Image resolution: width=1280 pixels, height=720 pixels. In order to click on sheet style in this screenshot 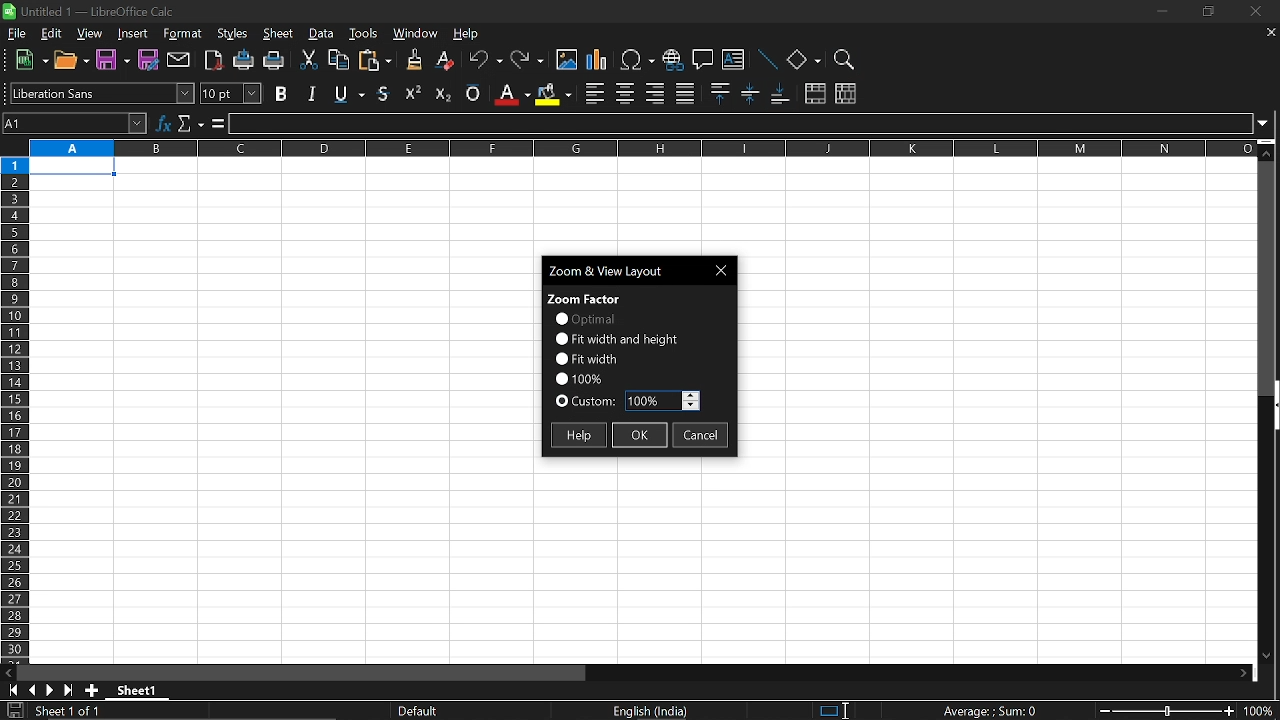, I will do `click(421, 711)`.